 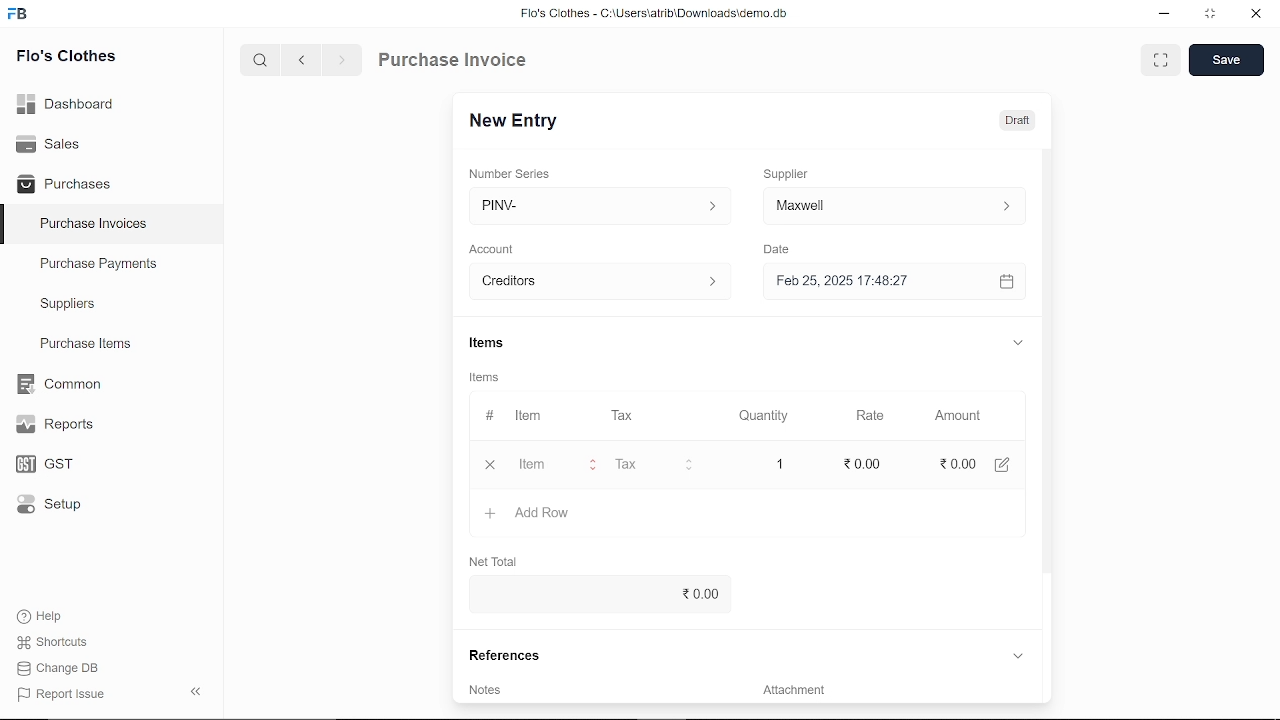 What do you see at coordinates (258, 61) in the screenshot?
I see `serach` at bounding box center [258, 61].